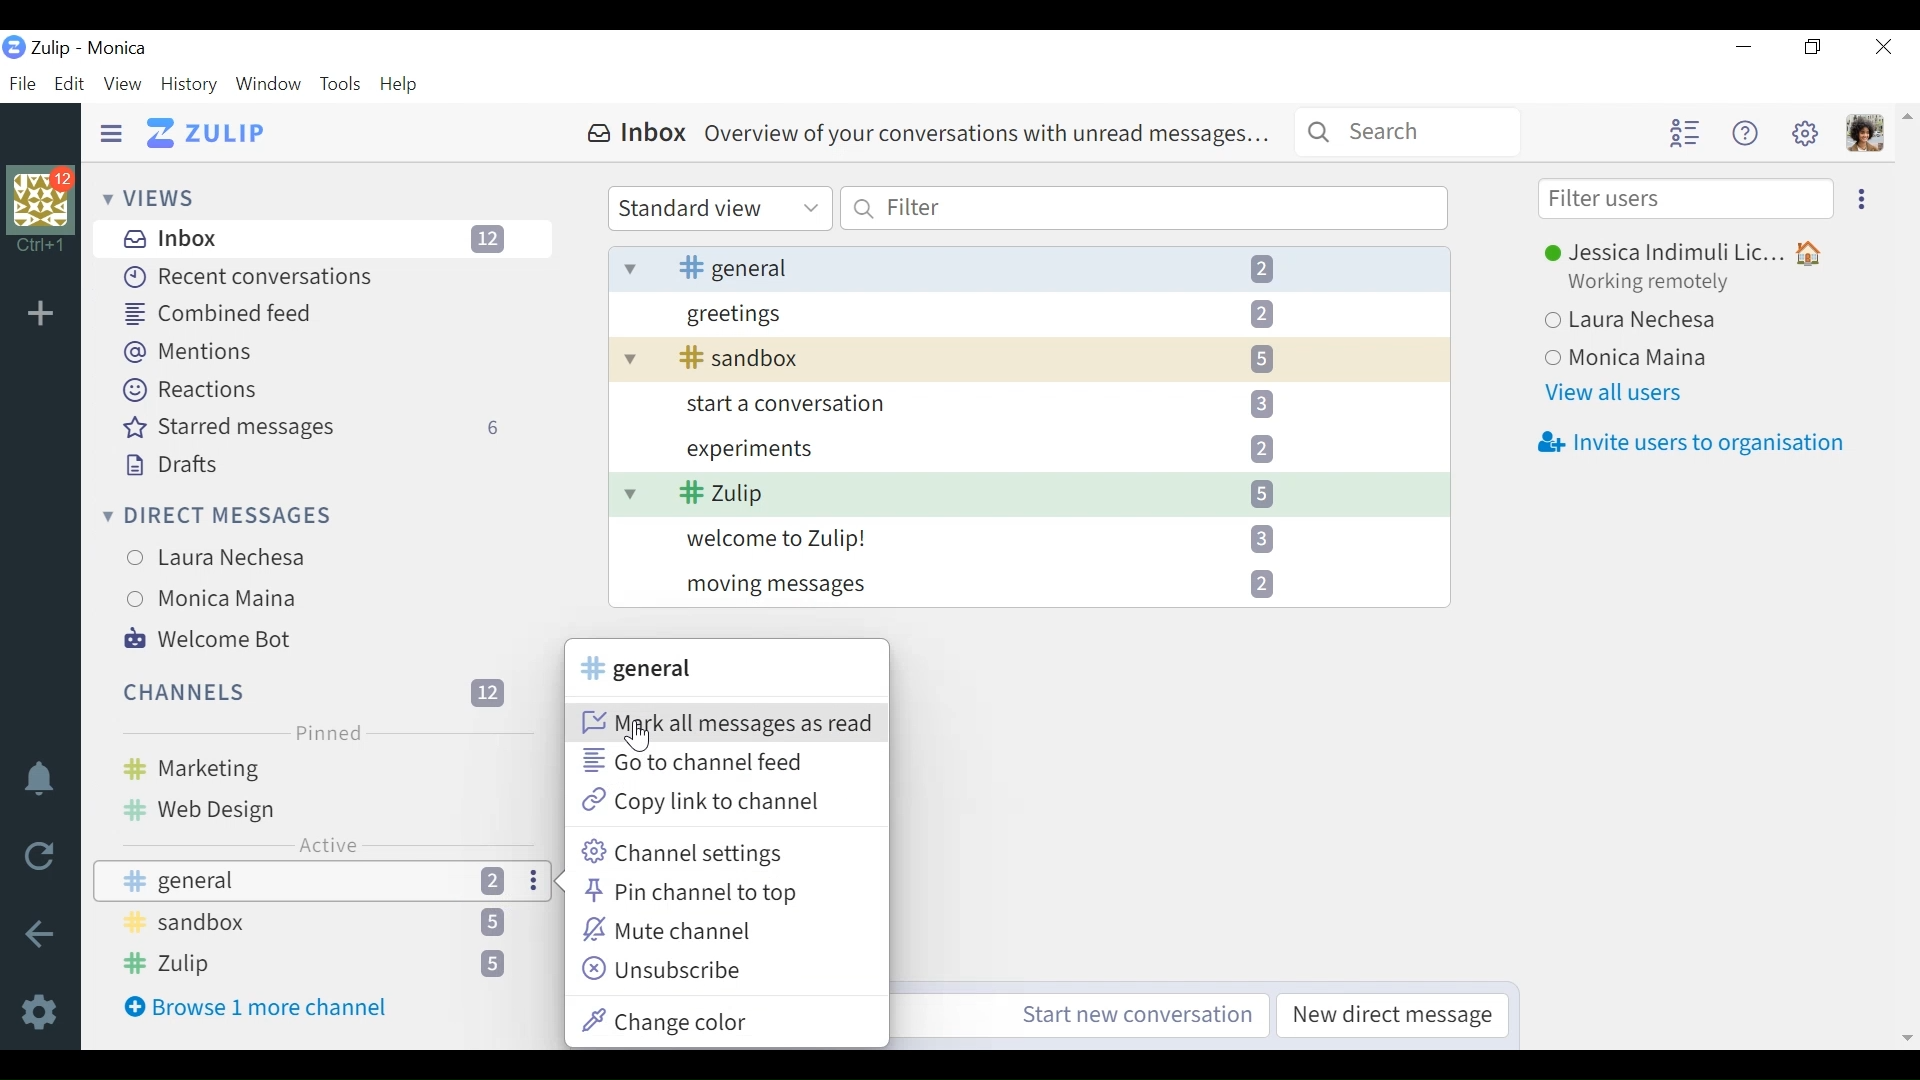 Image resolution: width=1920 pixels, height=1080 pixels. Describe the element at coordinates (1618, 393) in the screenshot. I see `View all users` at that location.